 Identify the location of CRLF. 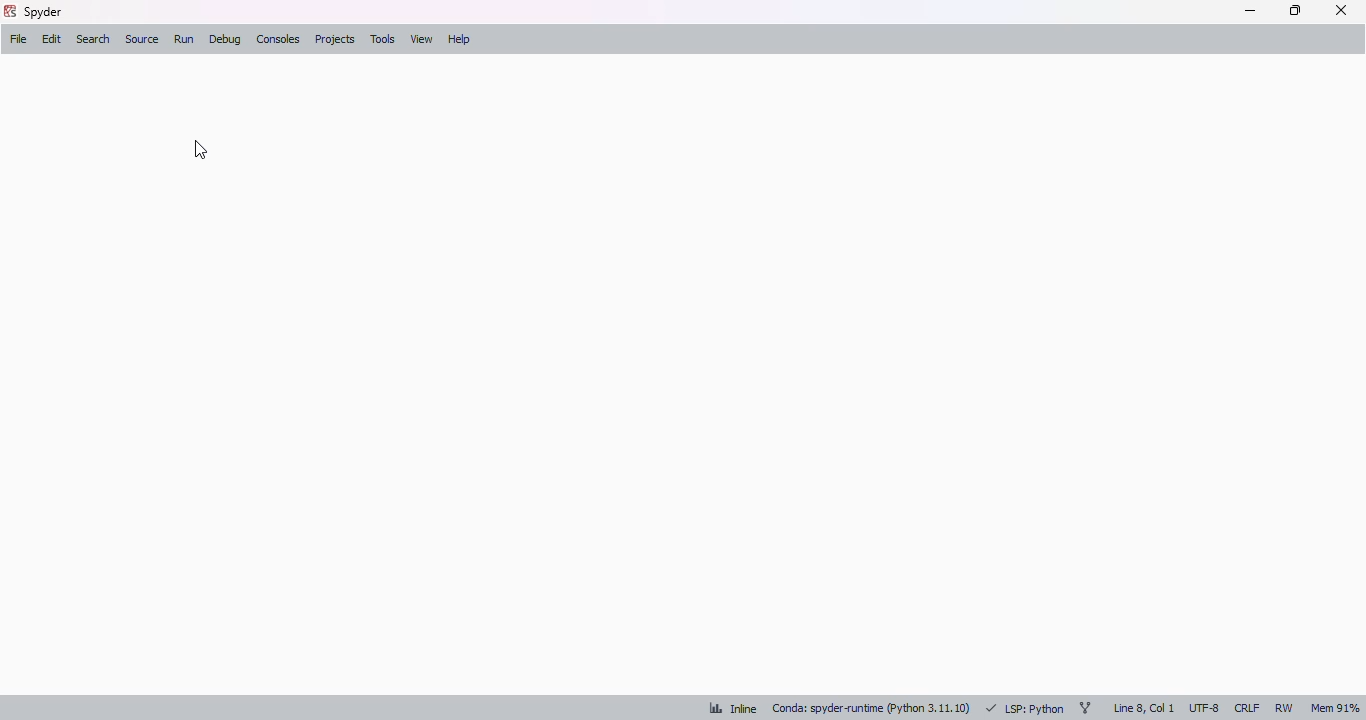
(1247, 707).